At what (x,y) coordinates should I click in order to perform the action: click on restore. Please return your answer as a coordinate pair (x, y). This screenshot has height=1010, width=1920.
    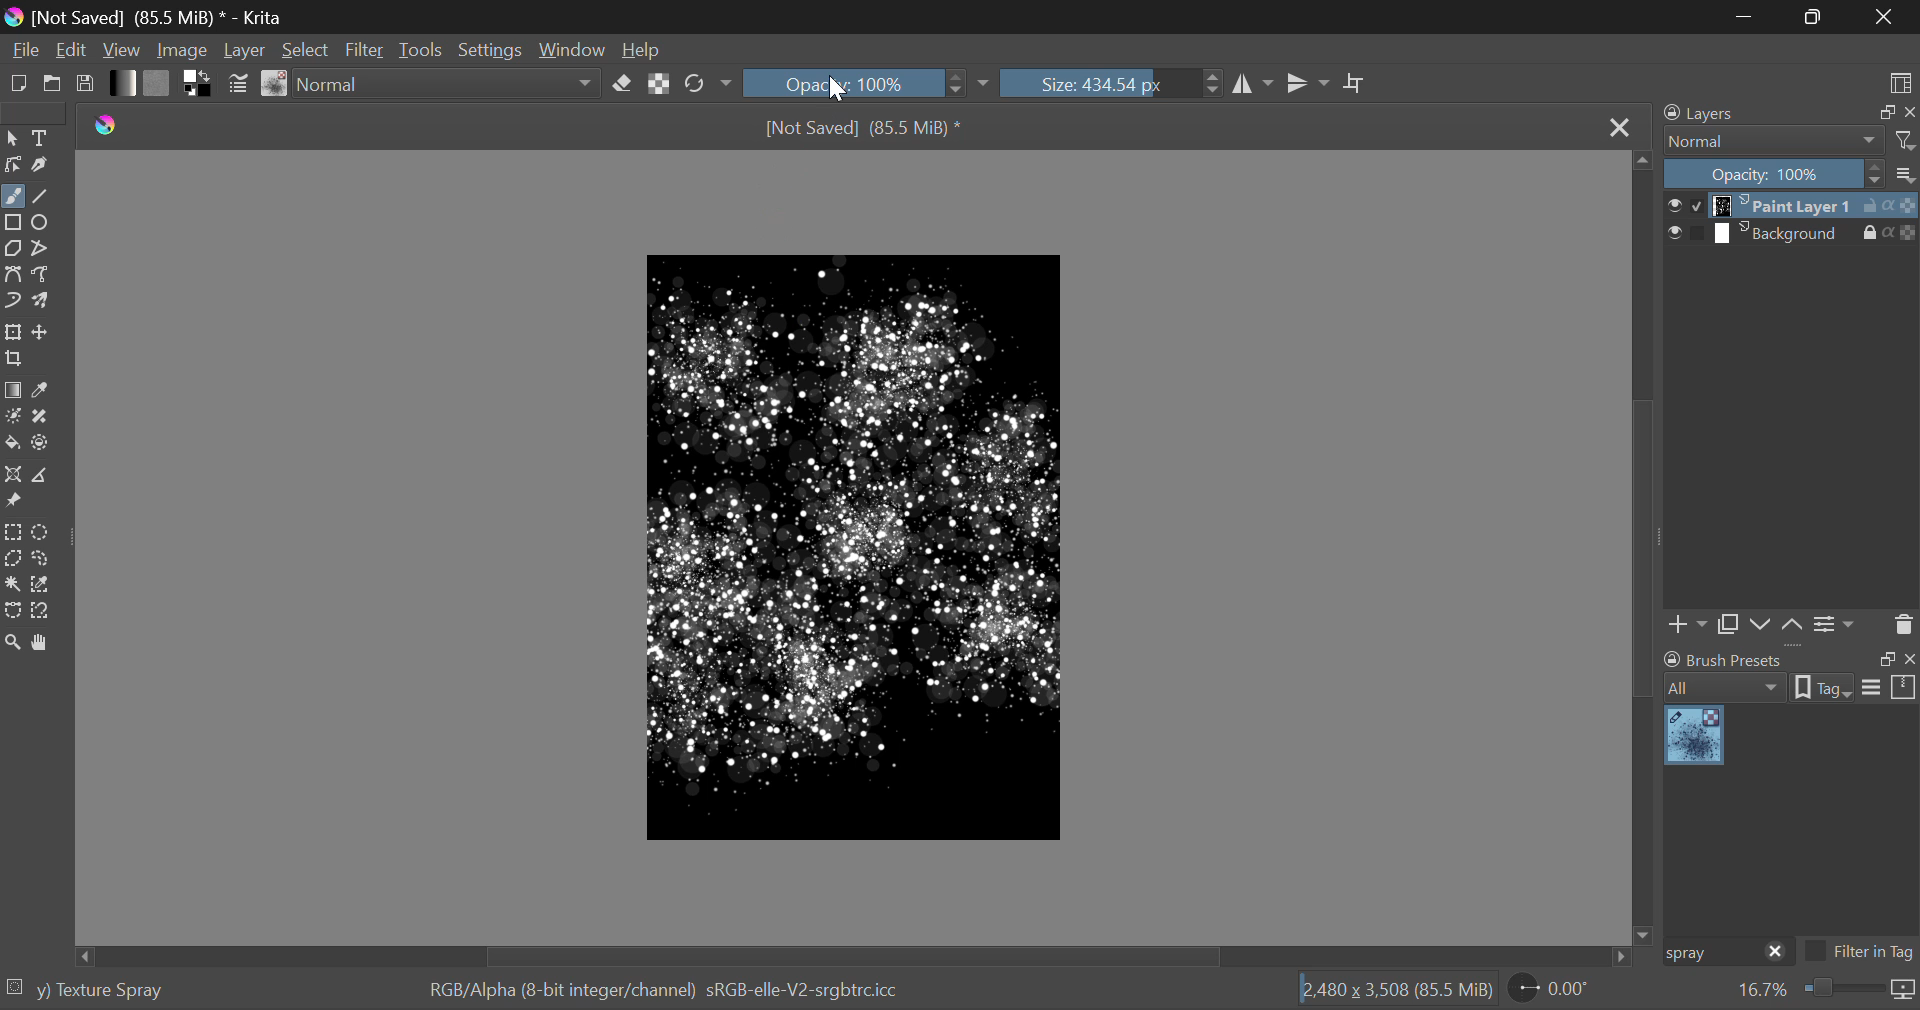
    Looking at the image, I should click on (1883, 659).